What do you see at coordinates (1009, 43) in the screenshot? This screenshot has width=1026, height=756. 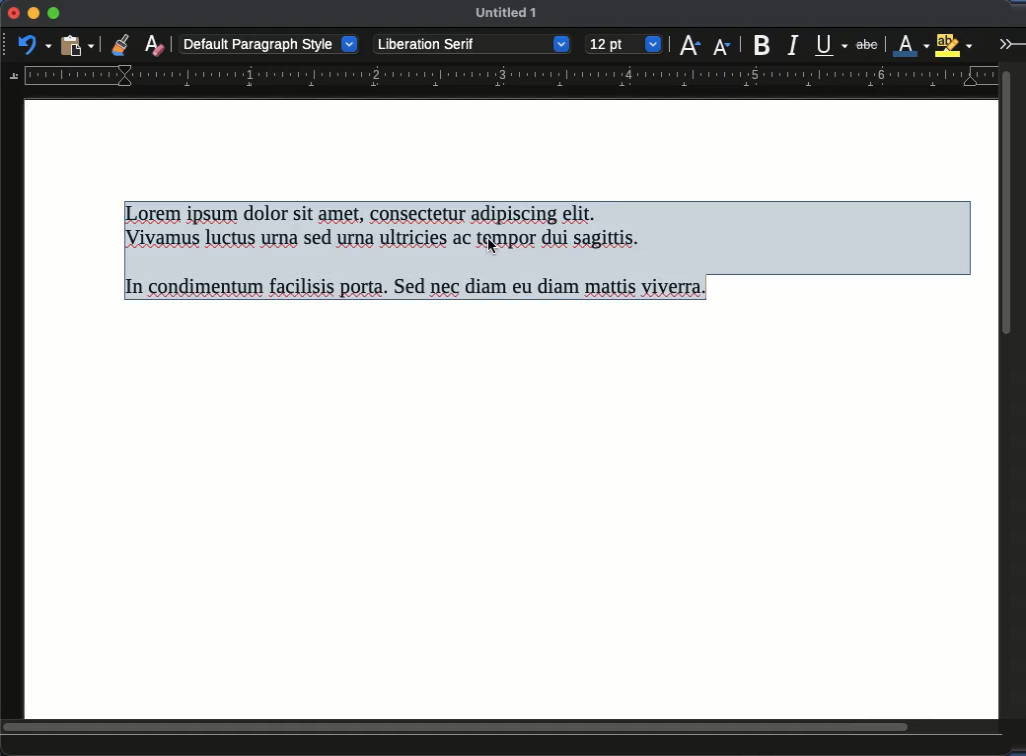 I see `expand` at bounding box center [1009, 43].